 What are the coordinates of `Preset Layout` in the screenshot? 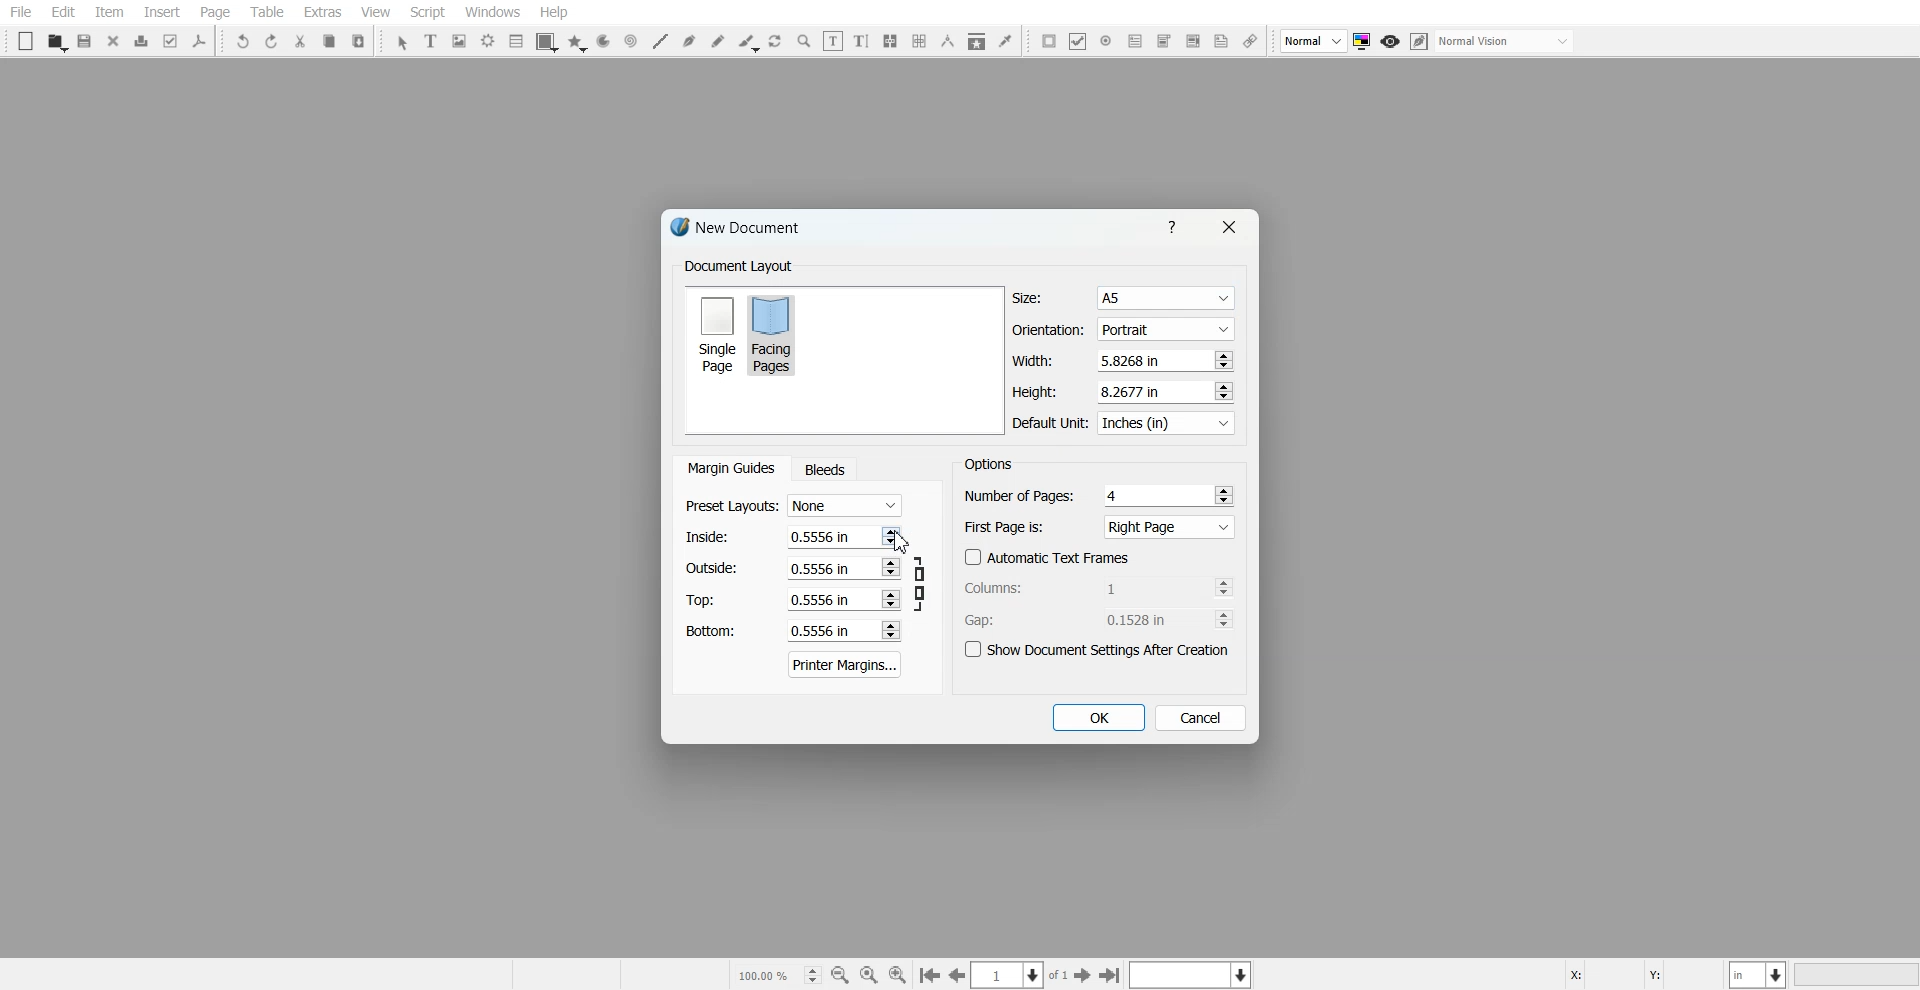 It's located at (793, 506).